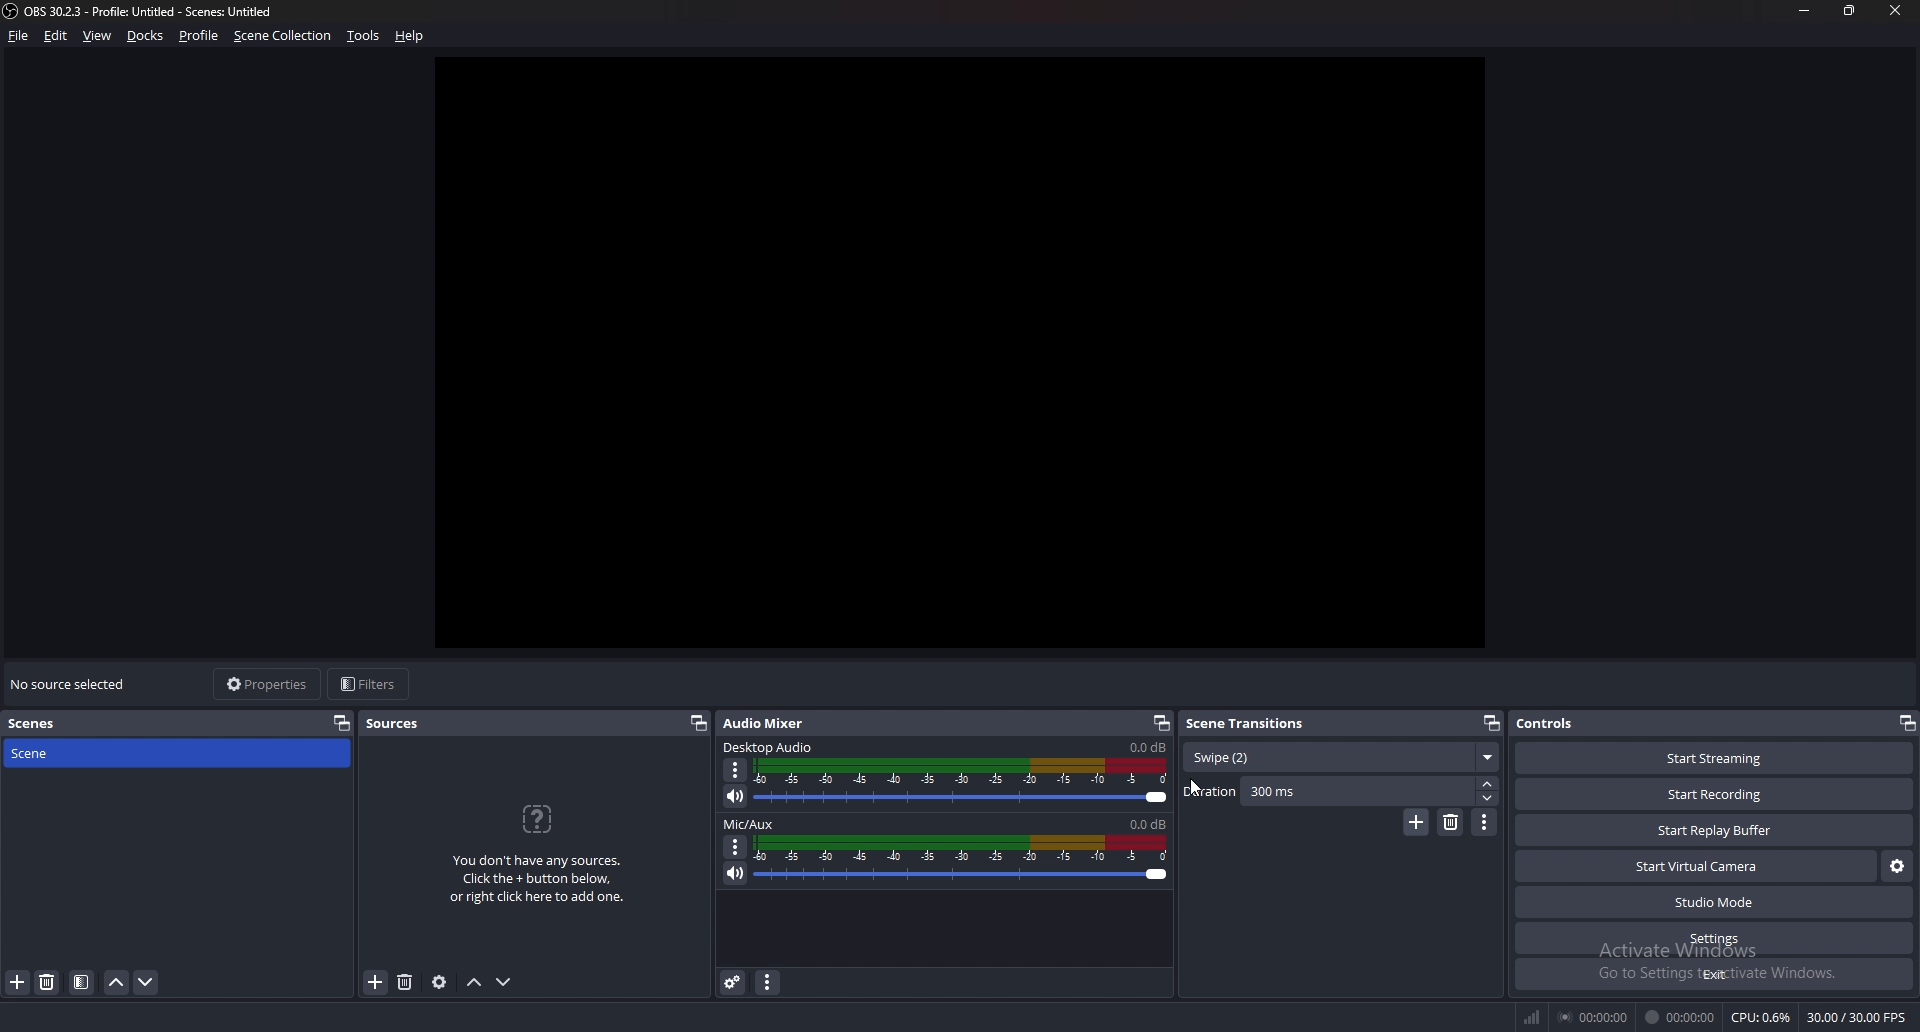 This screenshot has height=1032, width=1920. I want to click on advanced audio properties, so click(733, 982).